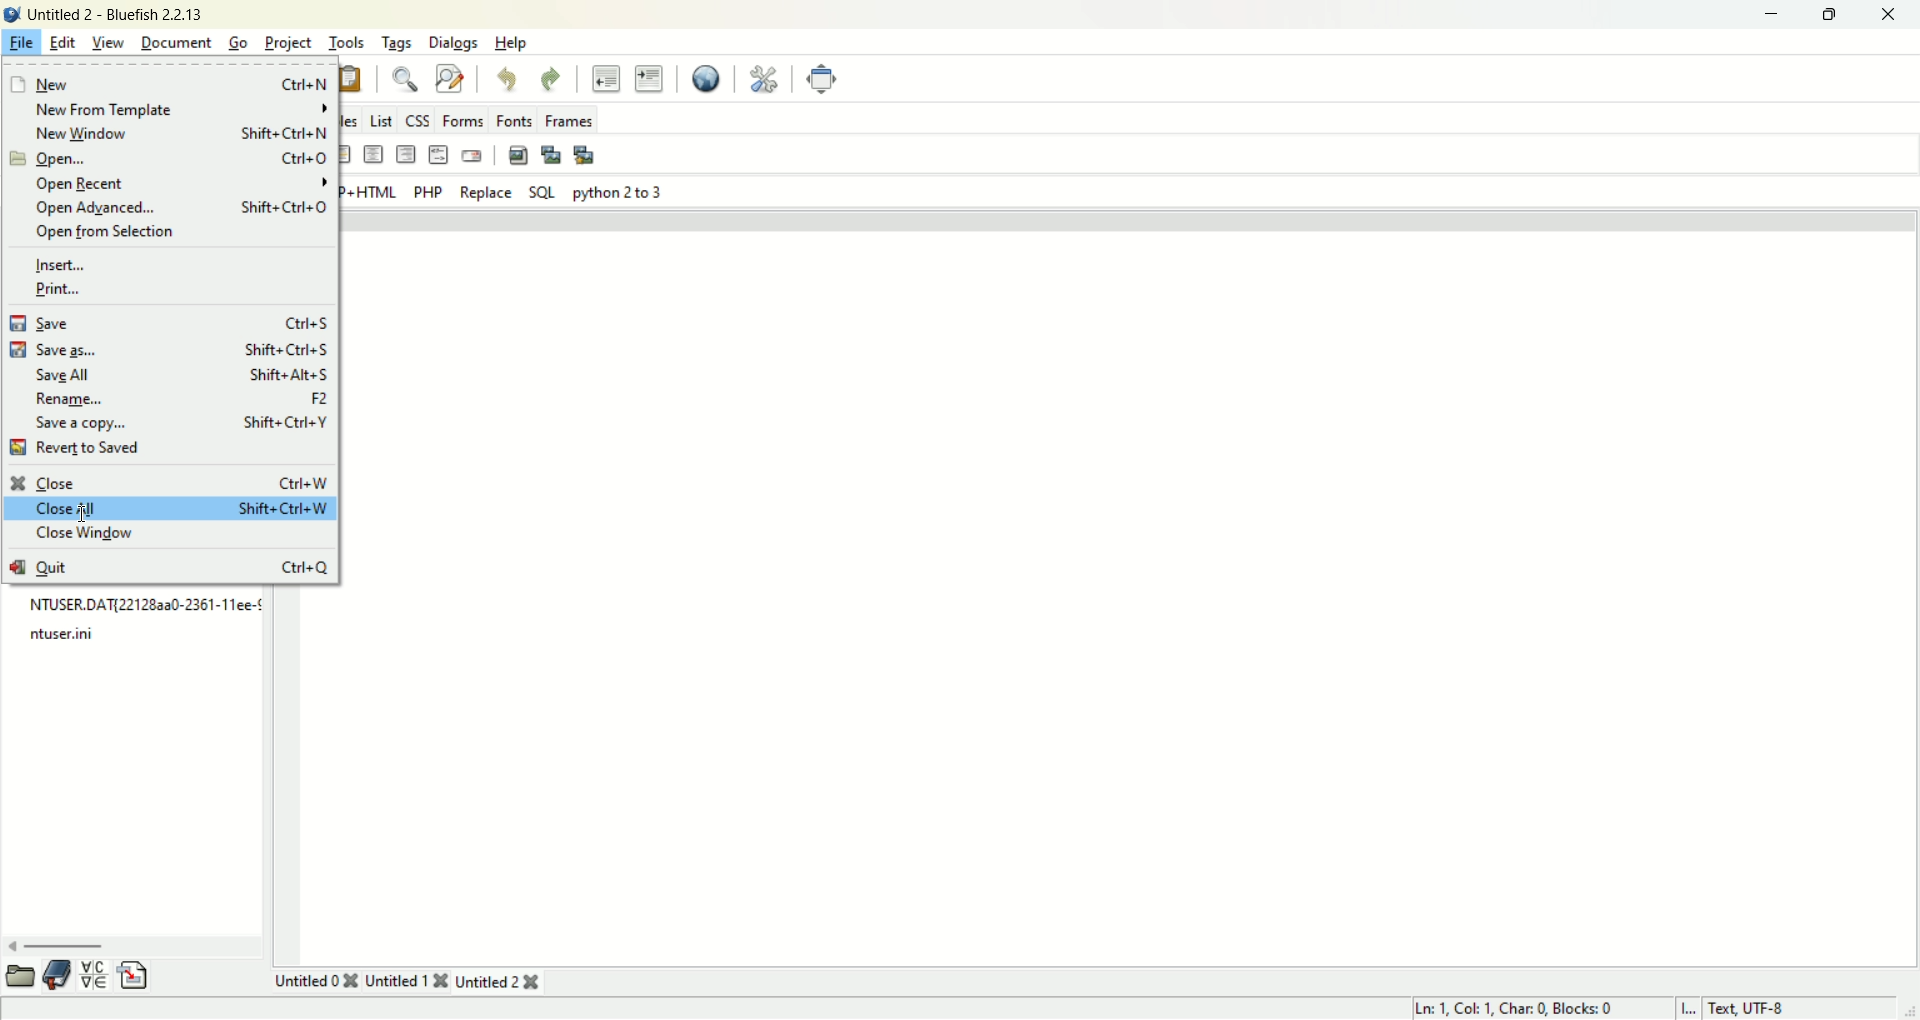 This screenshot has height=1020, width=1920. Describe the element at coordinates (541, 192) in the screenshot. I see `SQL` at that location.